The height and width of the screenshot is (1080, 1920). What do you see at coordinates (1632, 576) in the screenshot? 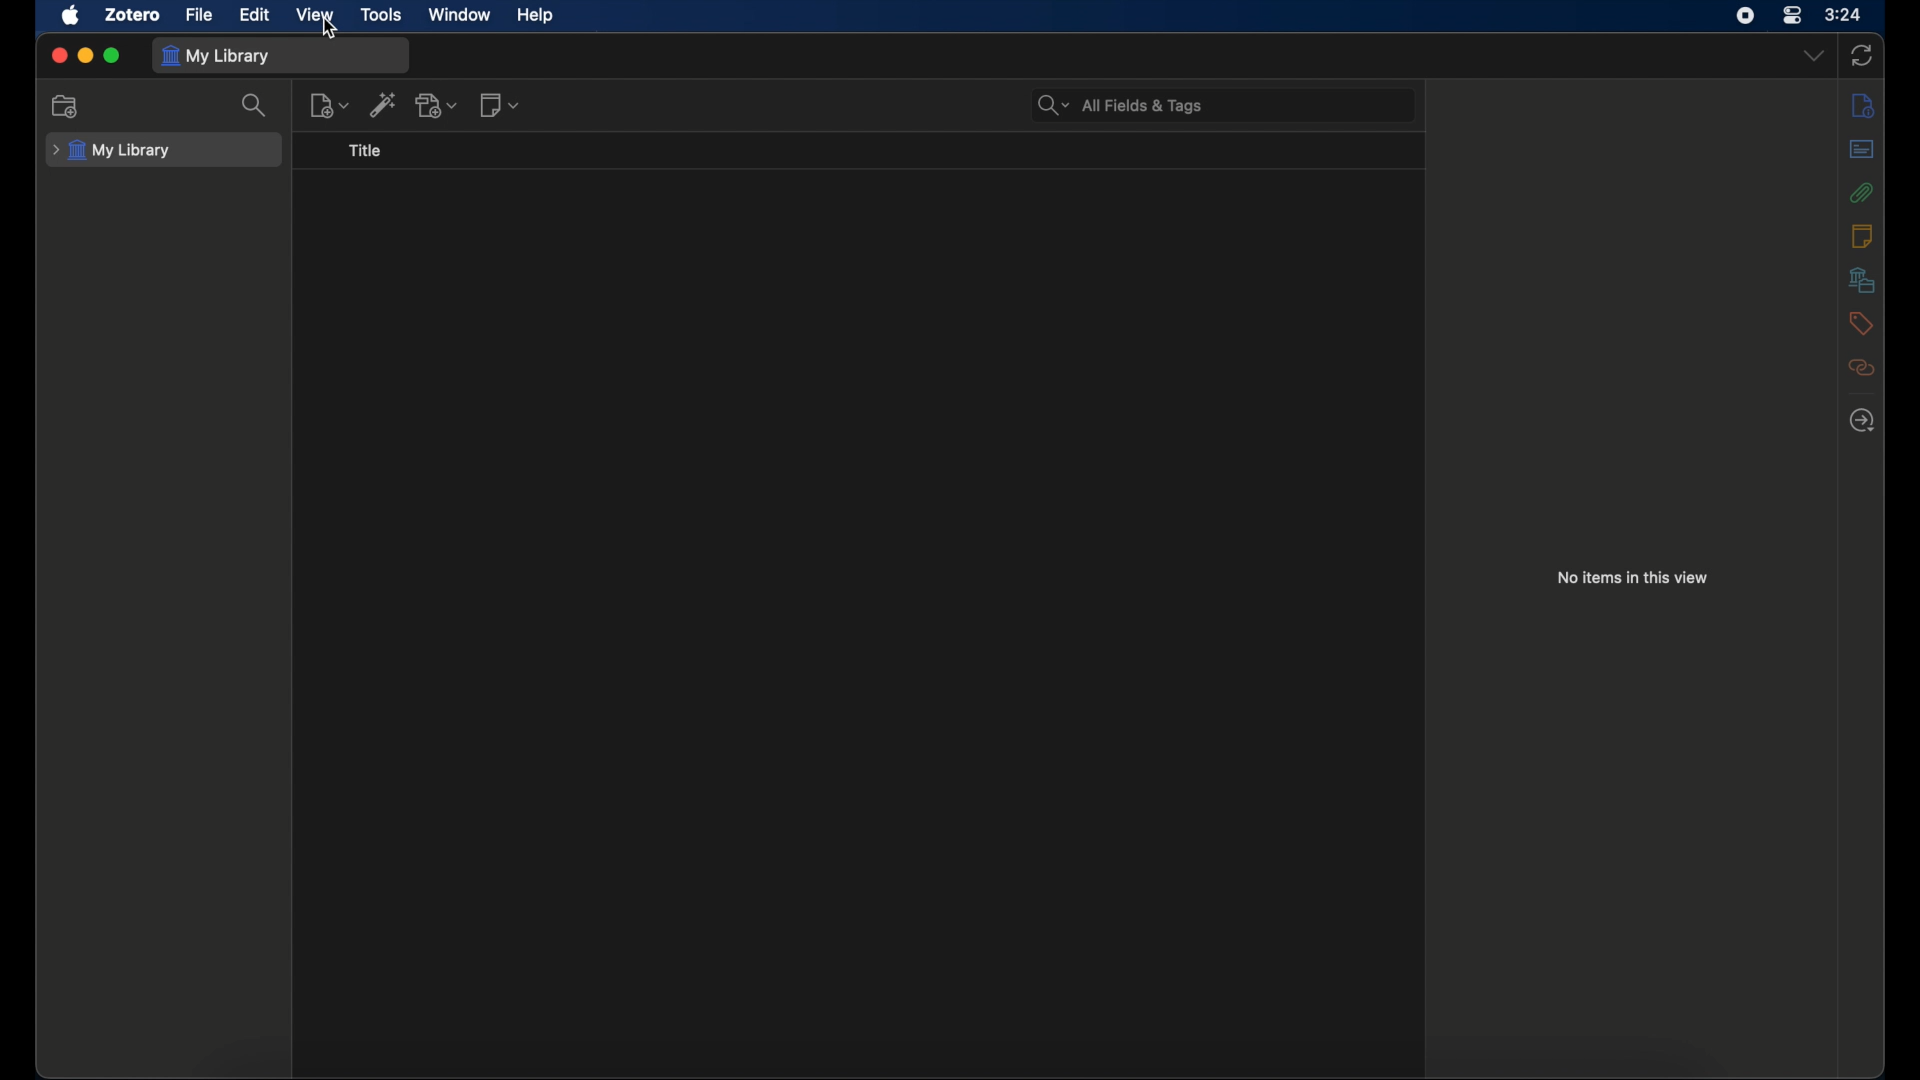
I see `no items in this view` at bounding box center [1632, 576].